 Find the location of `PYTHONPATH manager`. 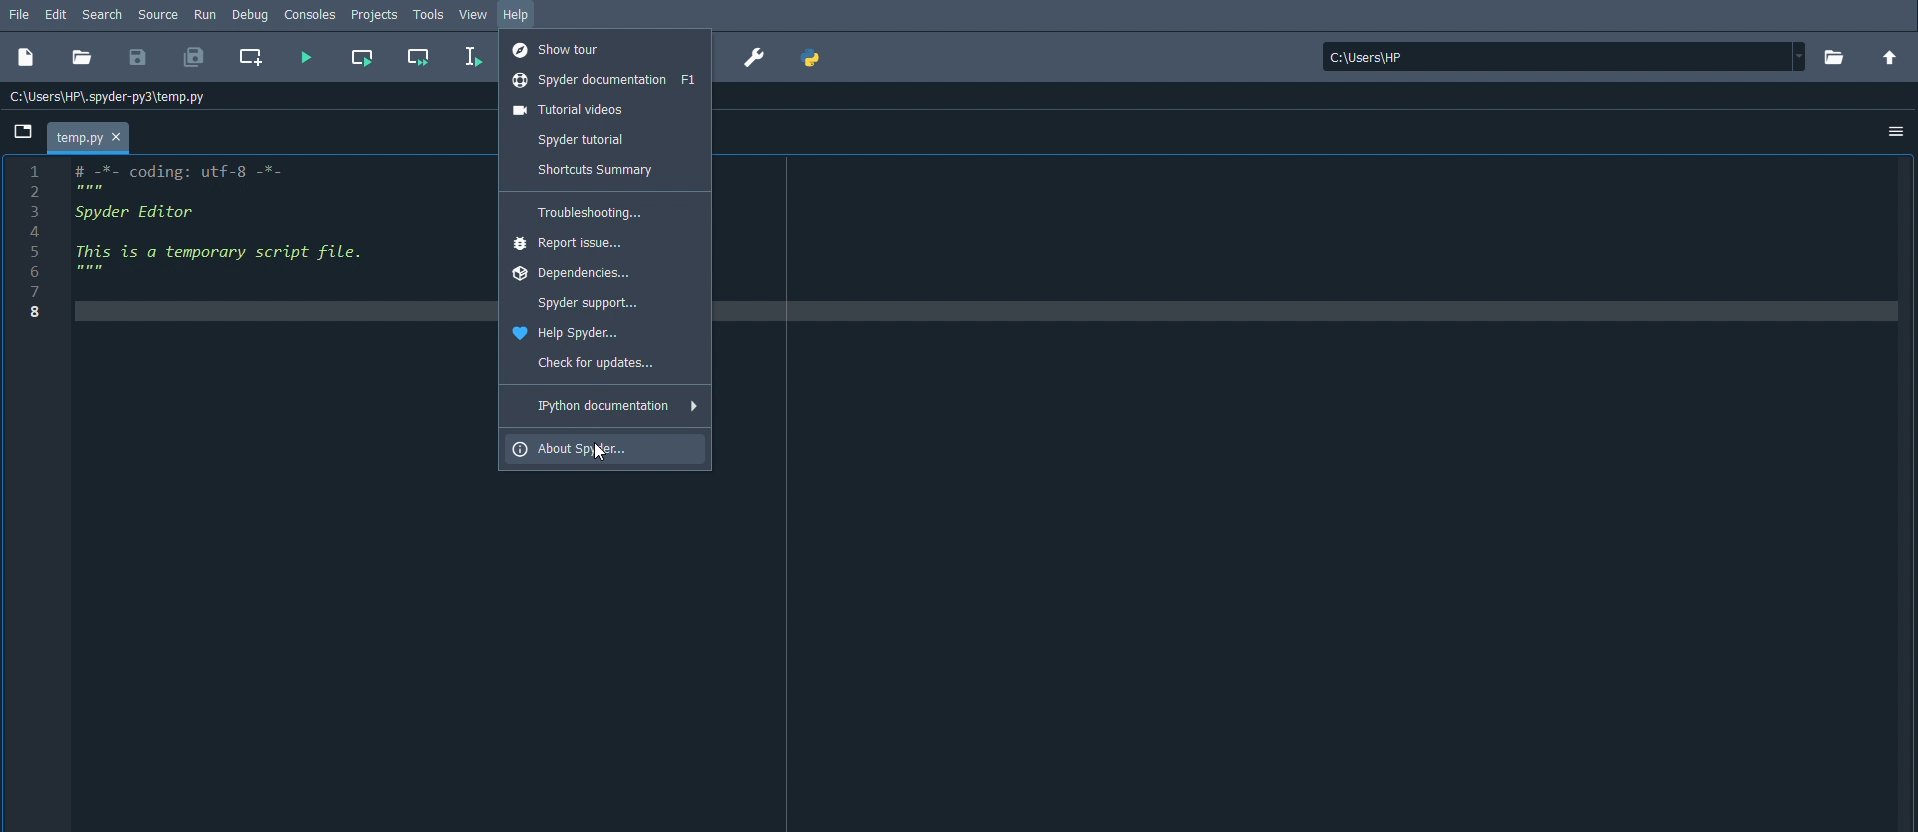

PYTHONPATH manager is located at coordinates (815, 57).